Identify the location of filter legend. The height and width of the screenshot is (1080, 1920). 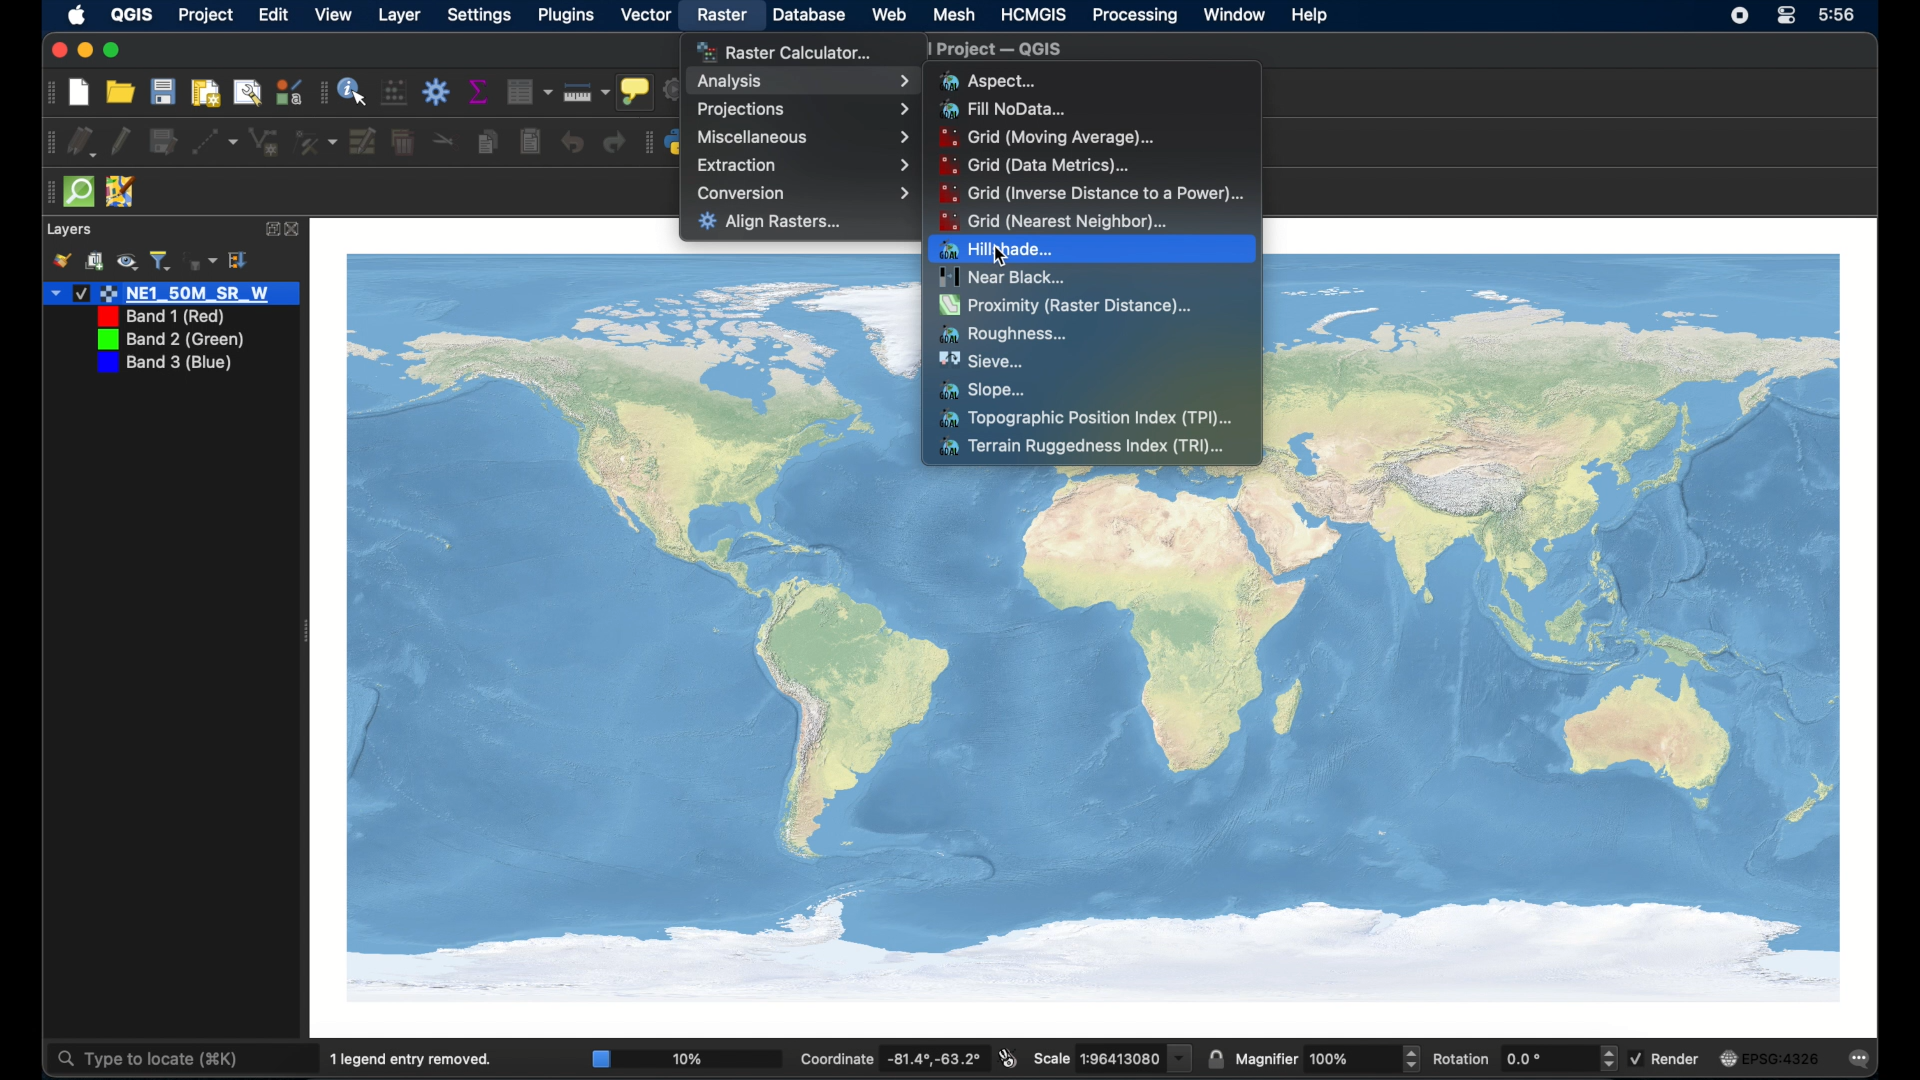
(161, 260).